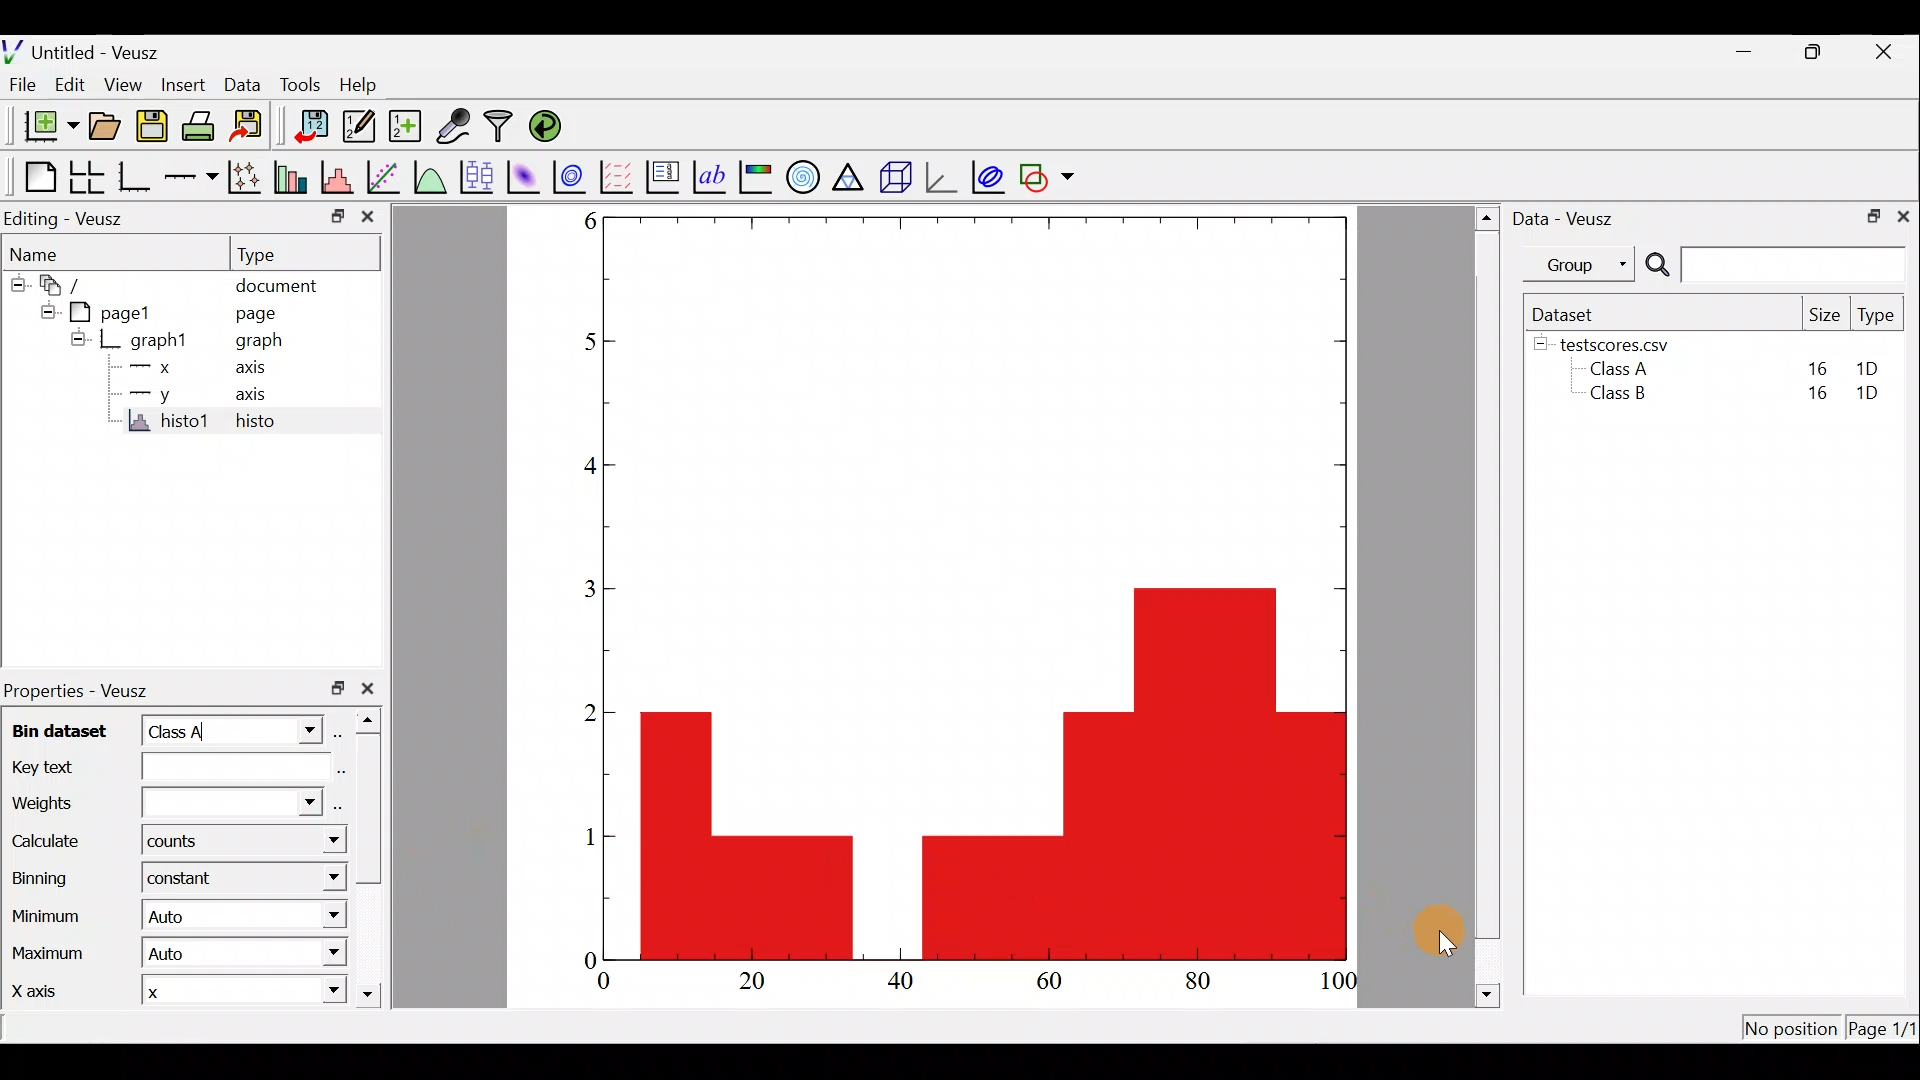  I want to click on Close, so click(1889, 50).